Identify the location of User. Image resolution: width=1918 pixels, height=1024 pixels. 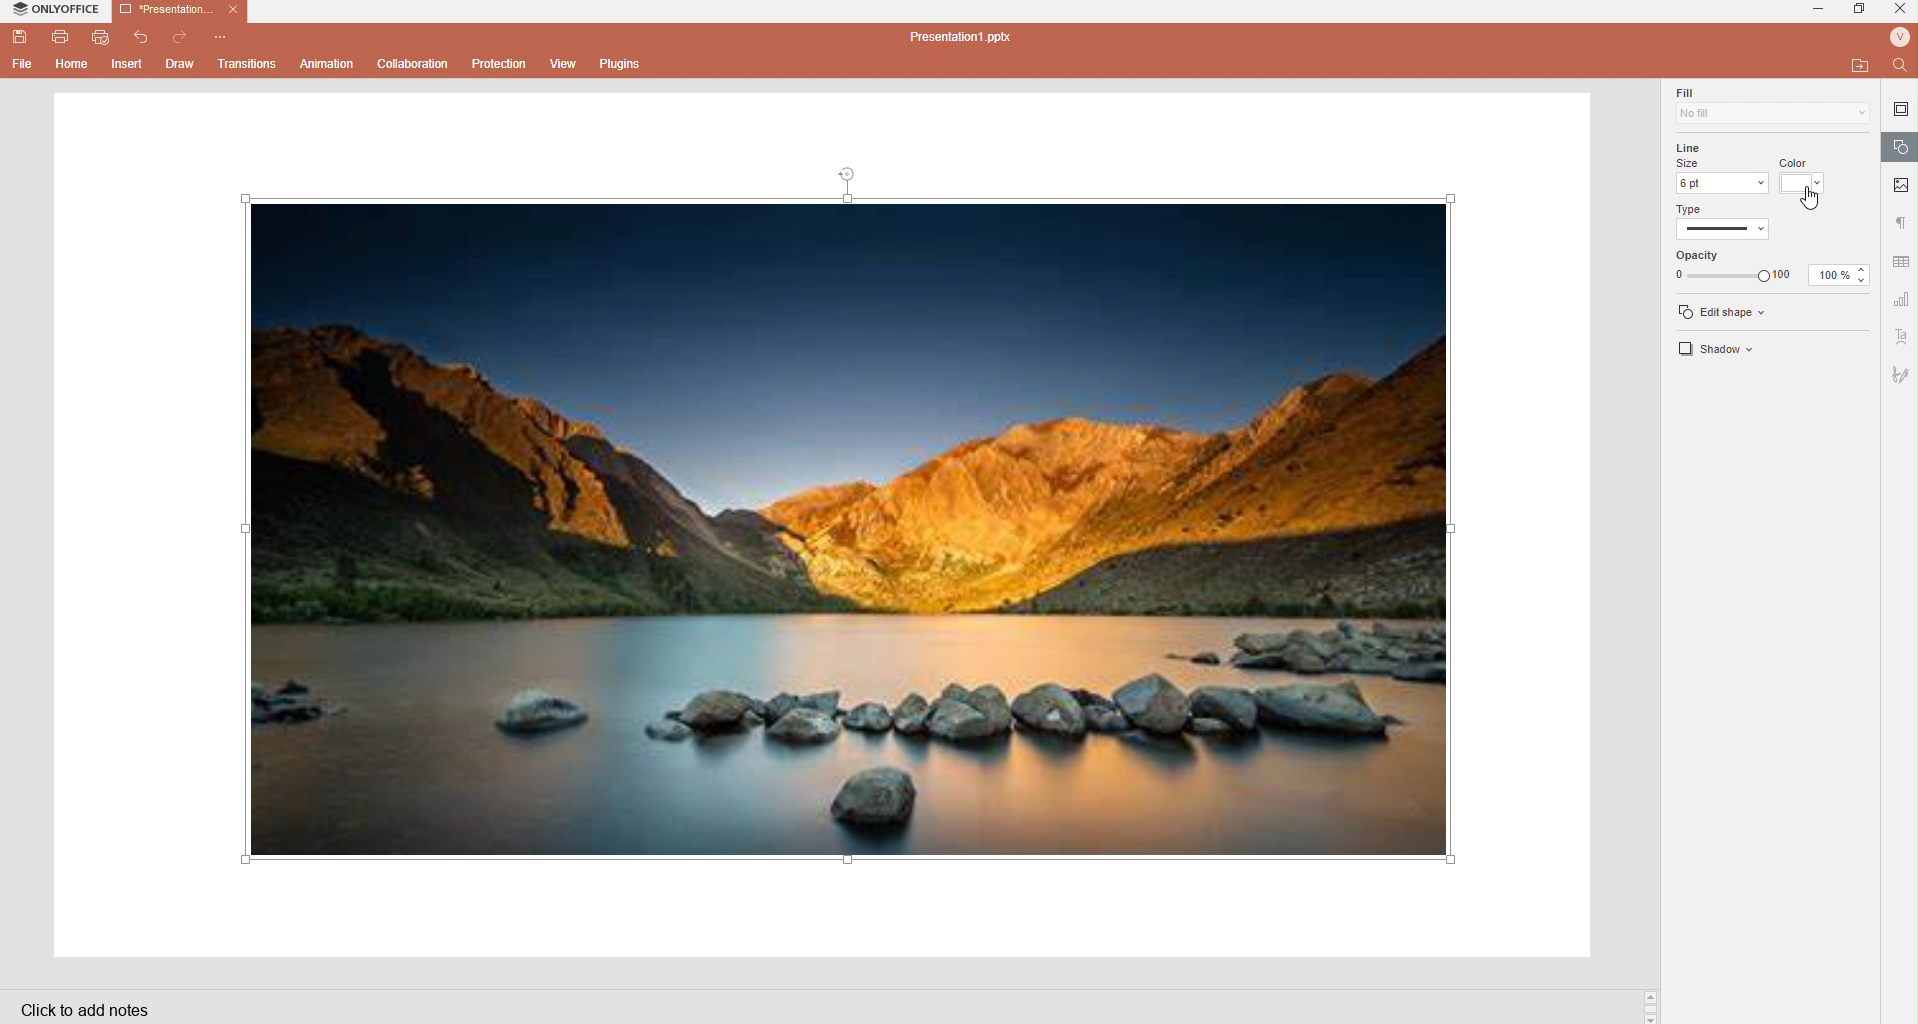
(1899, 38).